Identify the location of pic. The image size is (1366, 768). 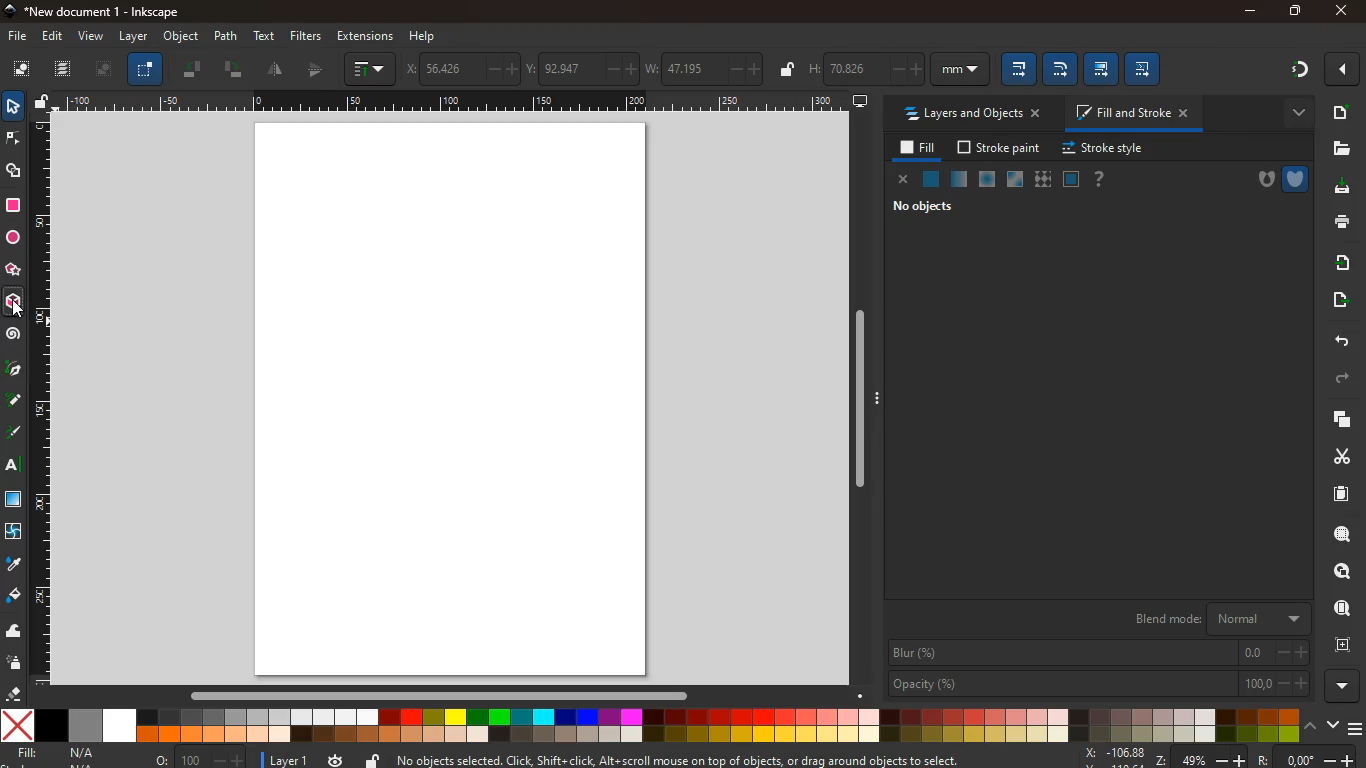
(13, 370).